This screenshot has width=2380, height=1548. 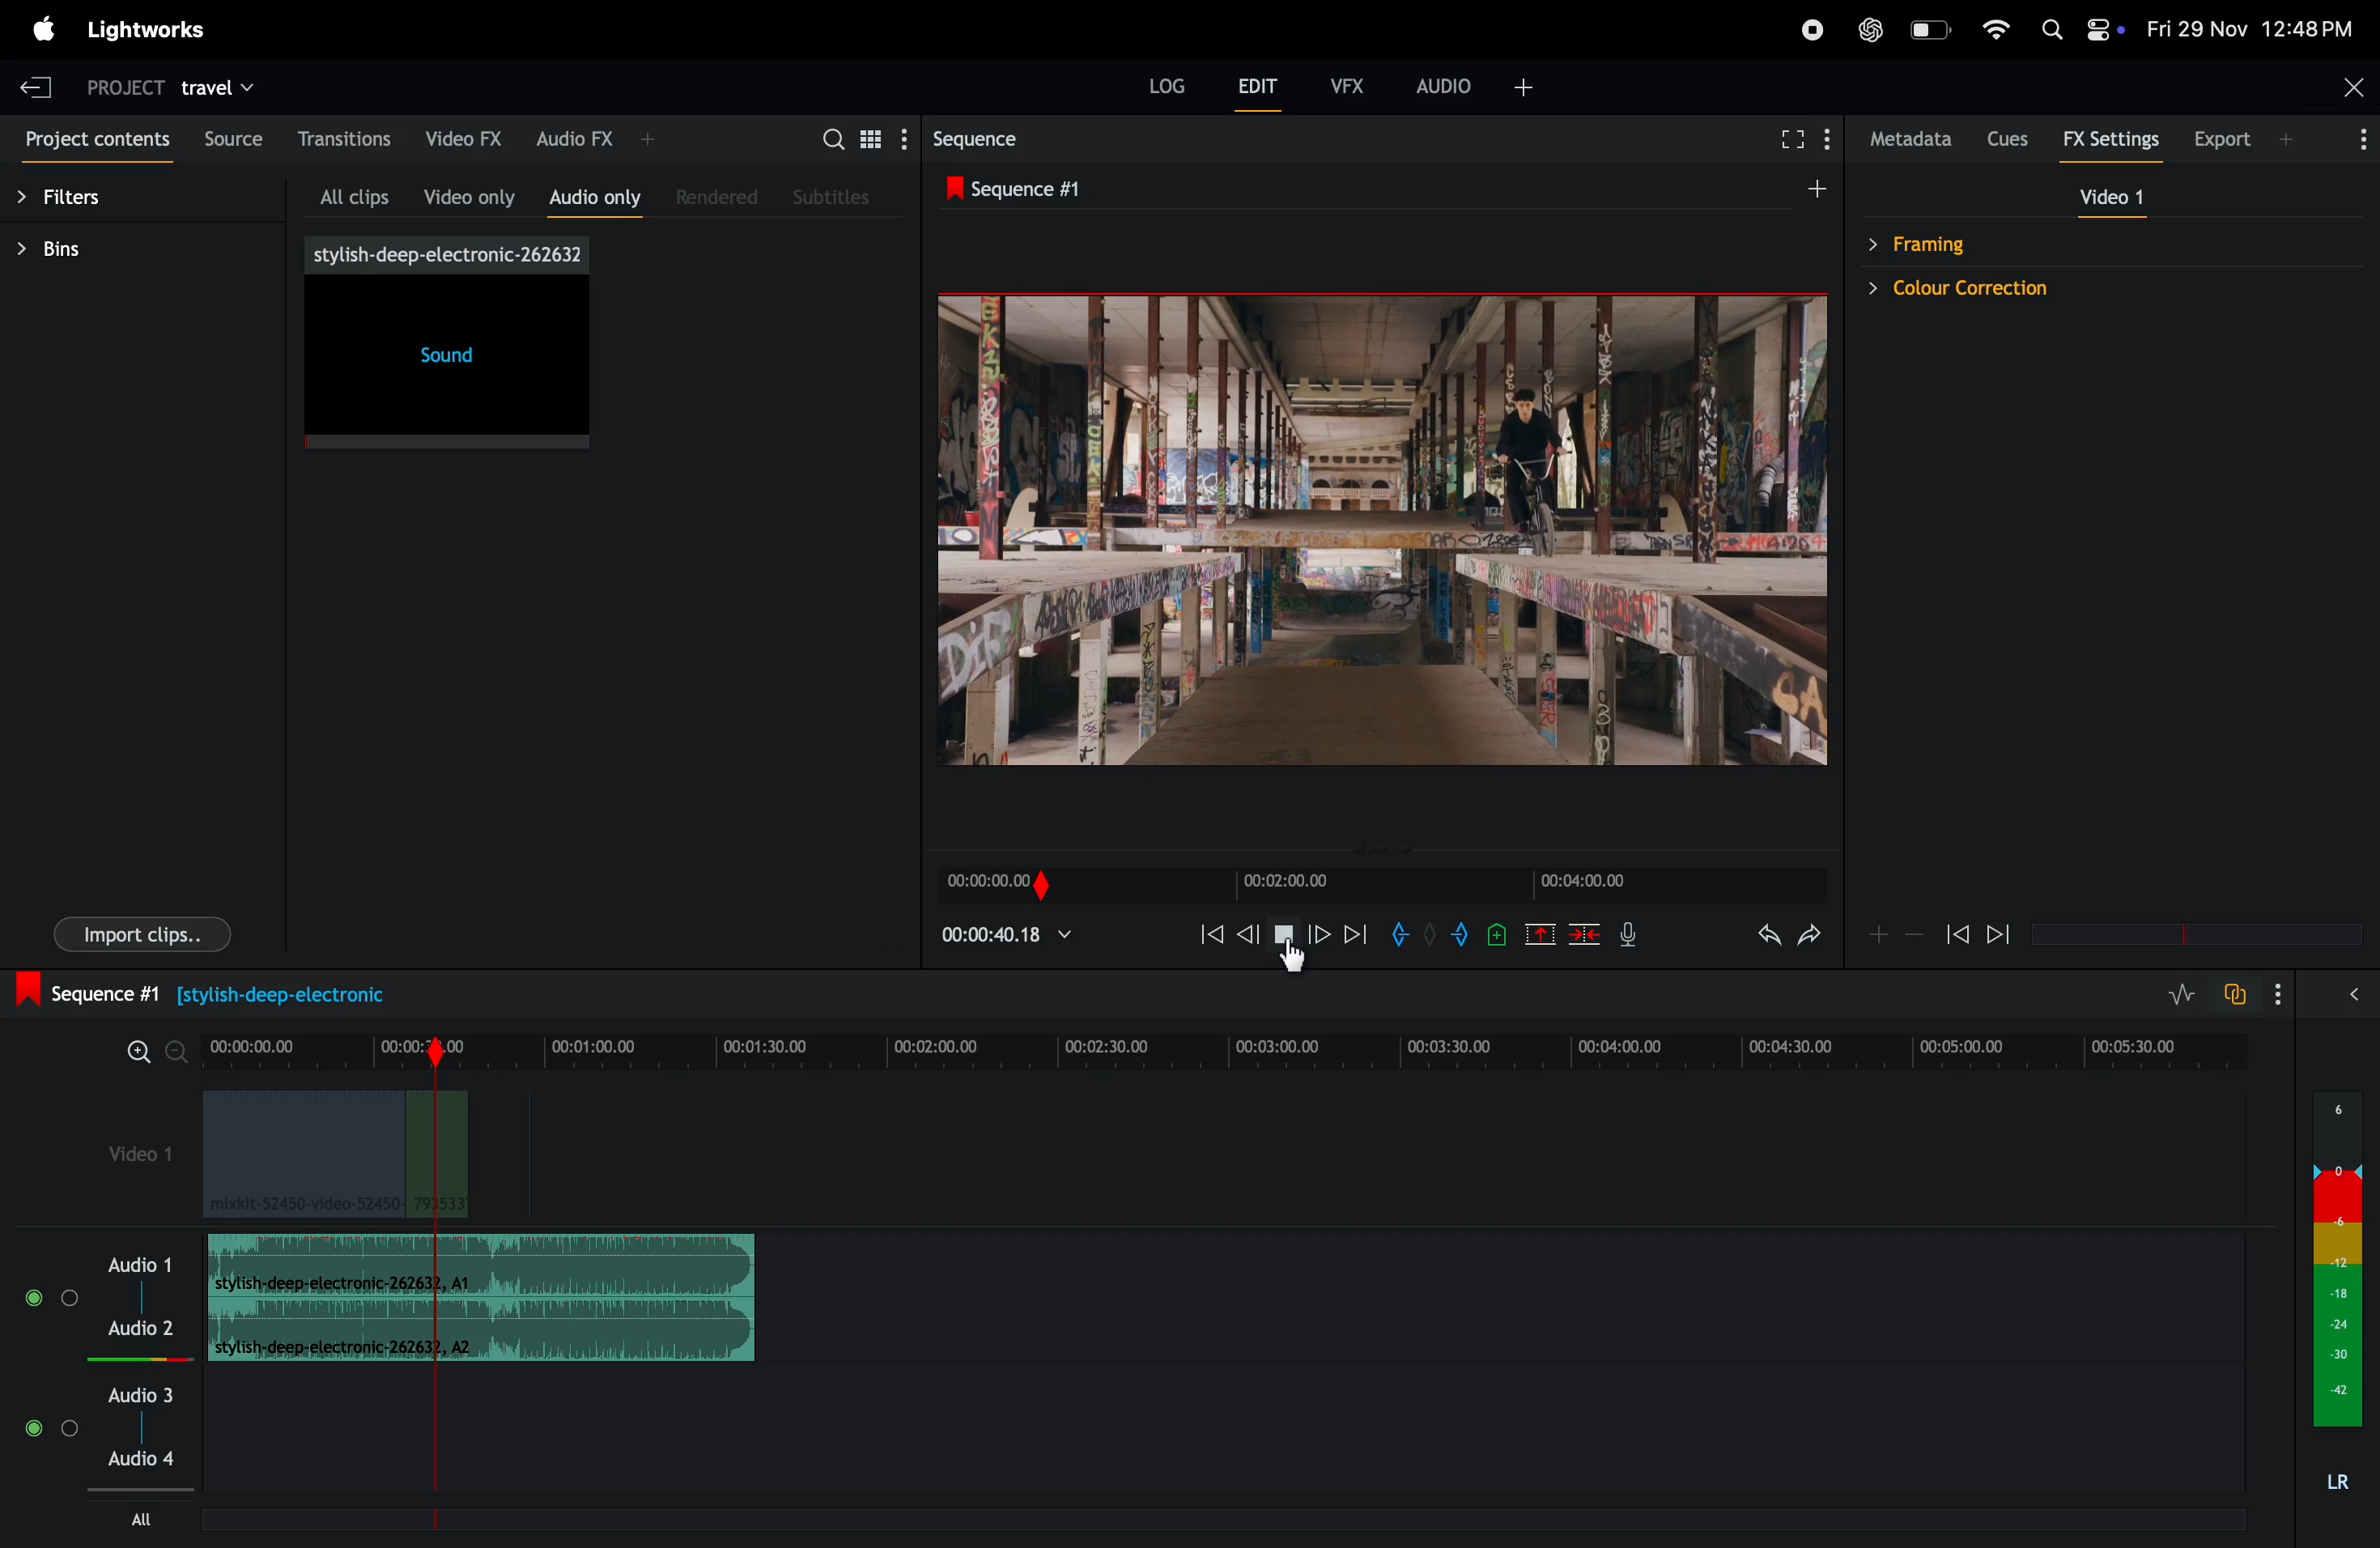 What do you see at coordinates (1008, 934) in the screenshot?
I see `play back time` at bounding box center [1008, 934].